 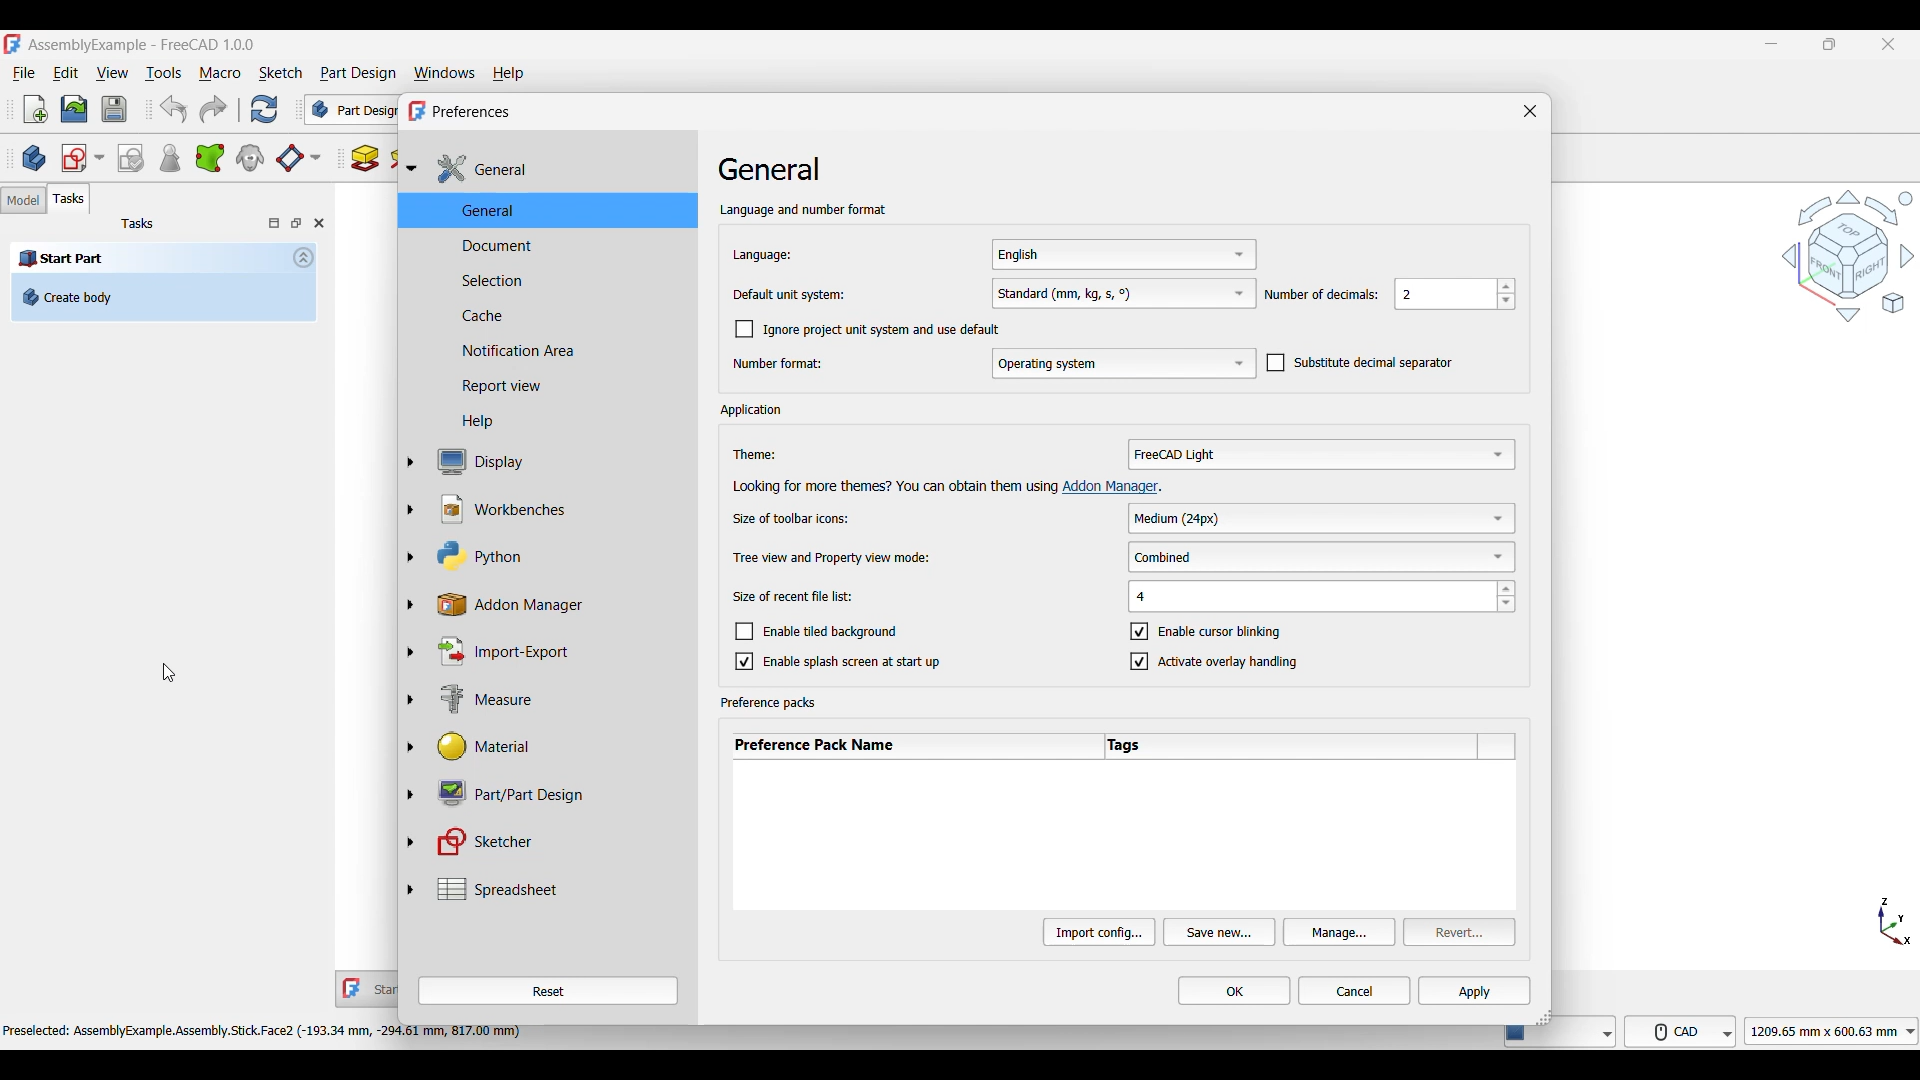 What do you see at coordinates (1123, 293) in the screenshot?
I see `Standard (mm, kg, s, degree` at bounding box center [1123, 293].